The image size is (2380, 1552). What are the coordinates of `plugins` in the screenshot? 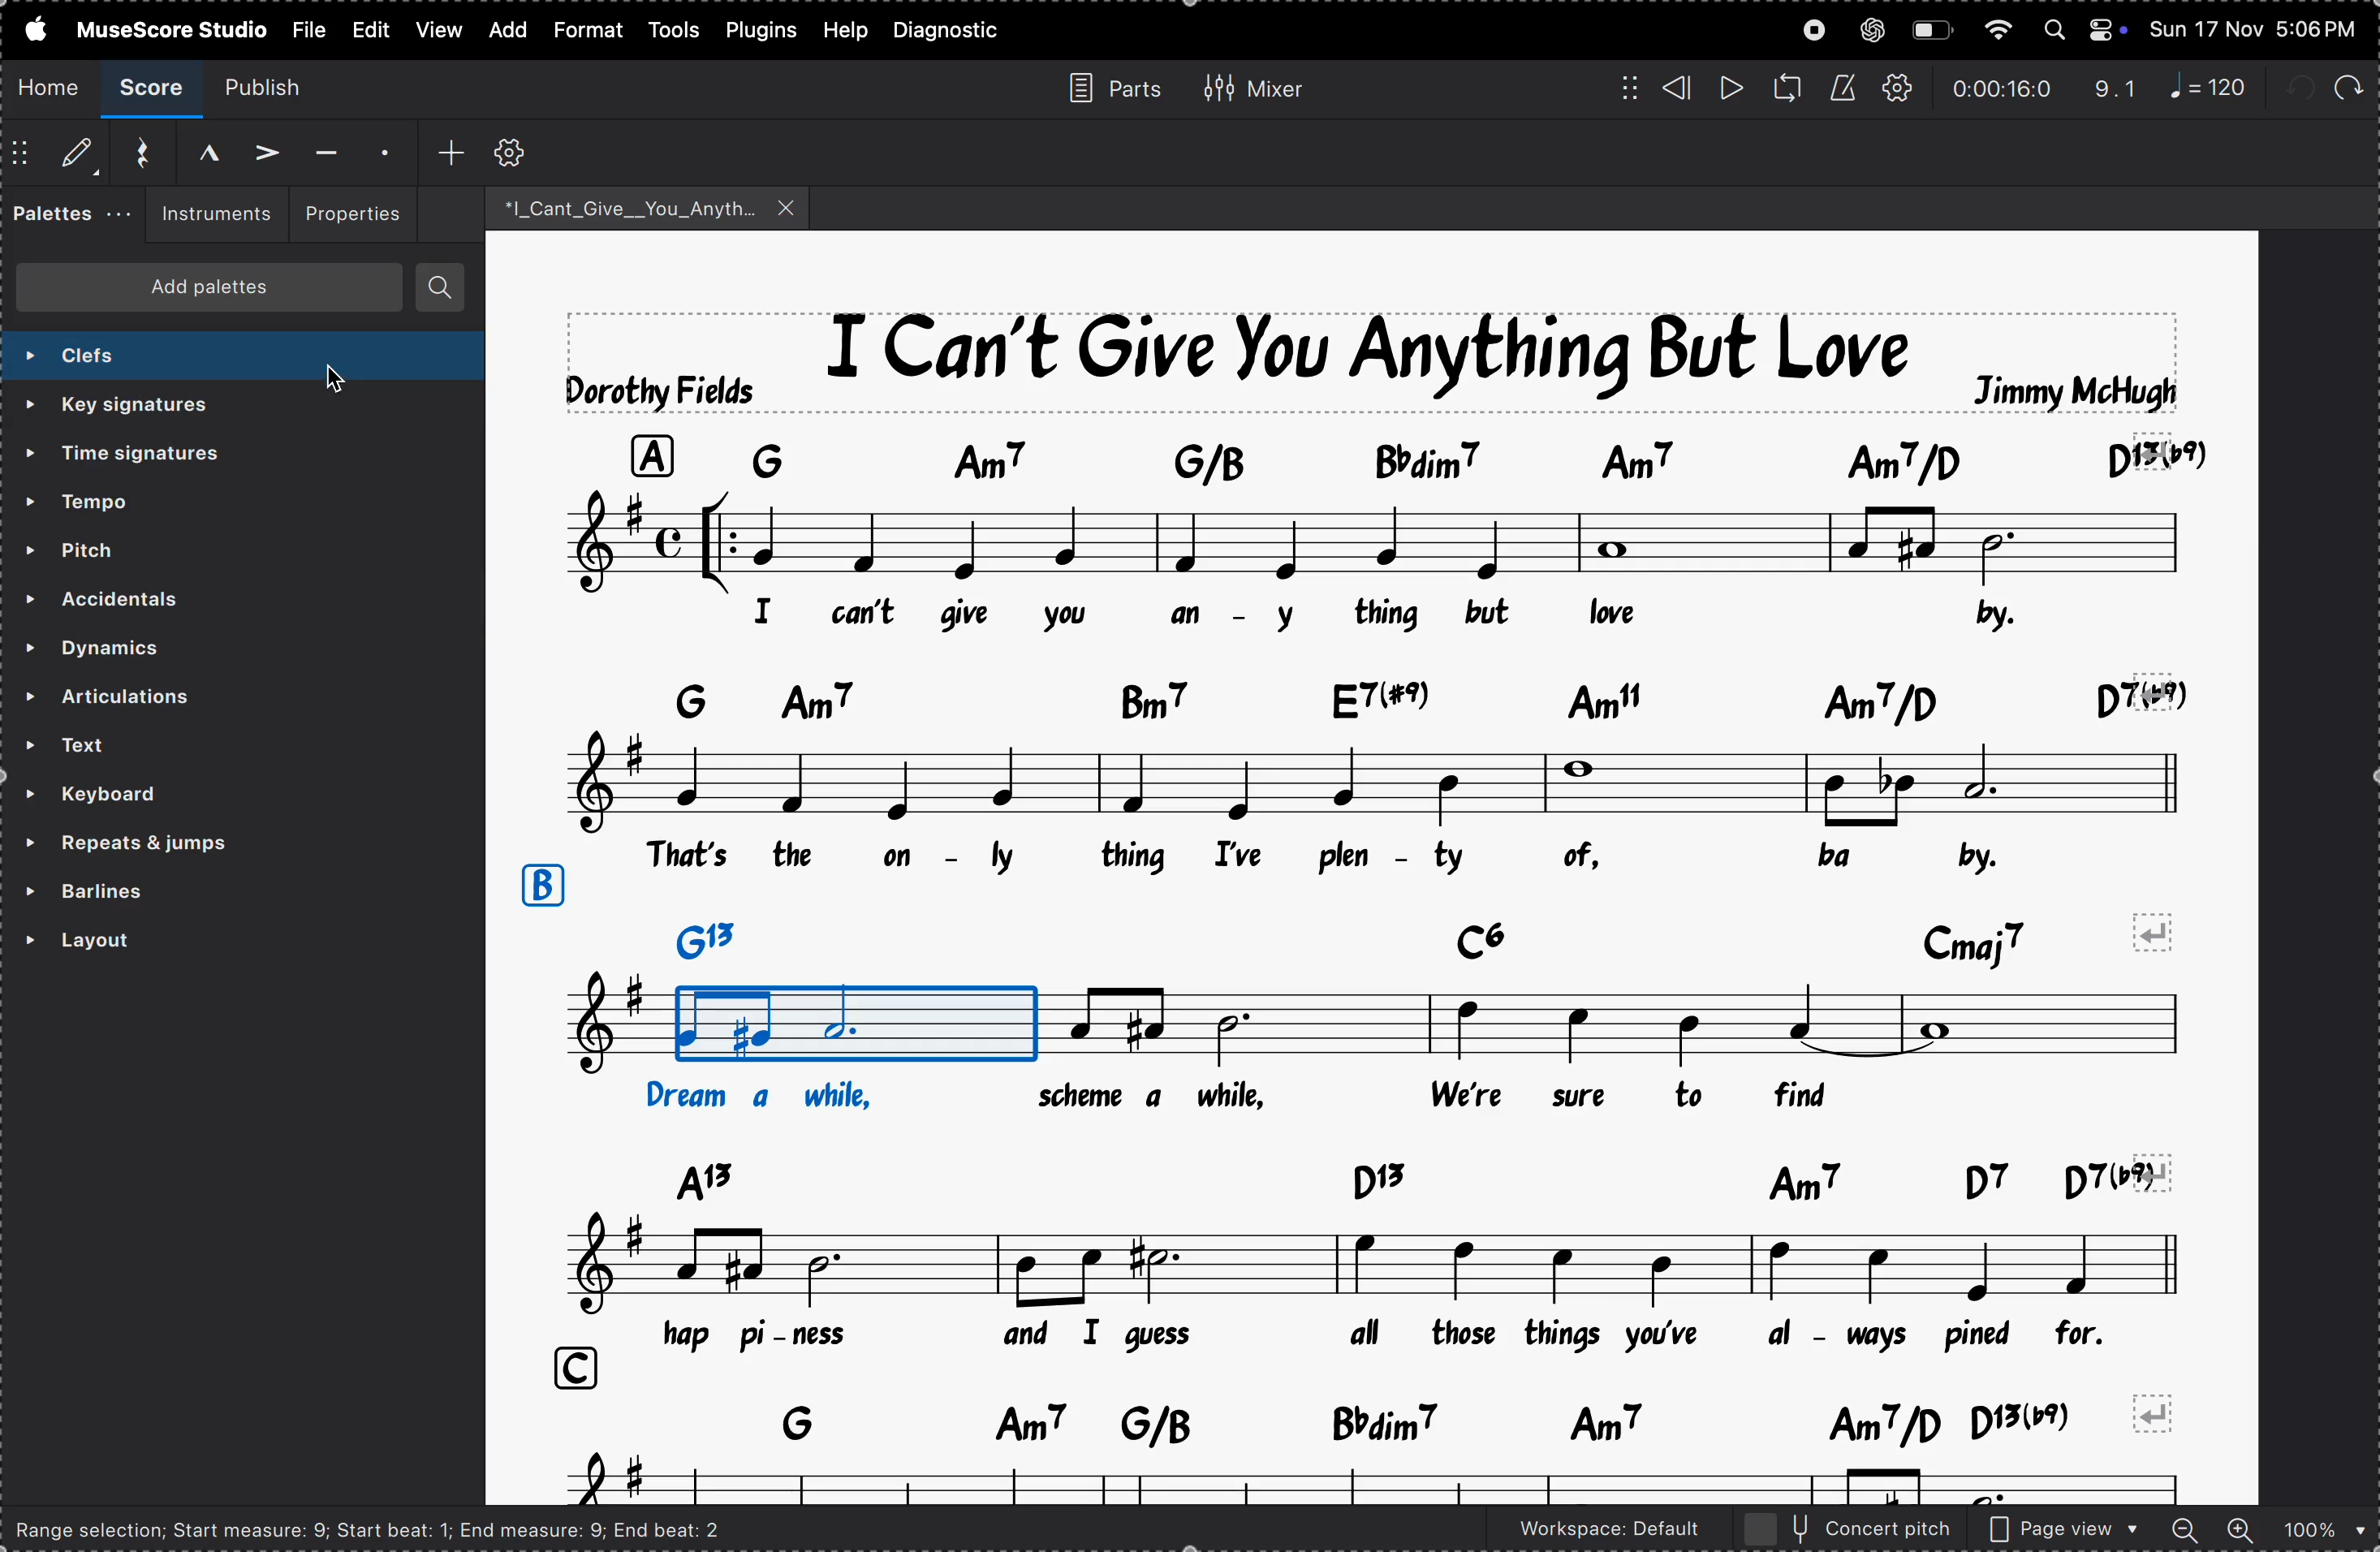 It's located at (762, 29).